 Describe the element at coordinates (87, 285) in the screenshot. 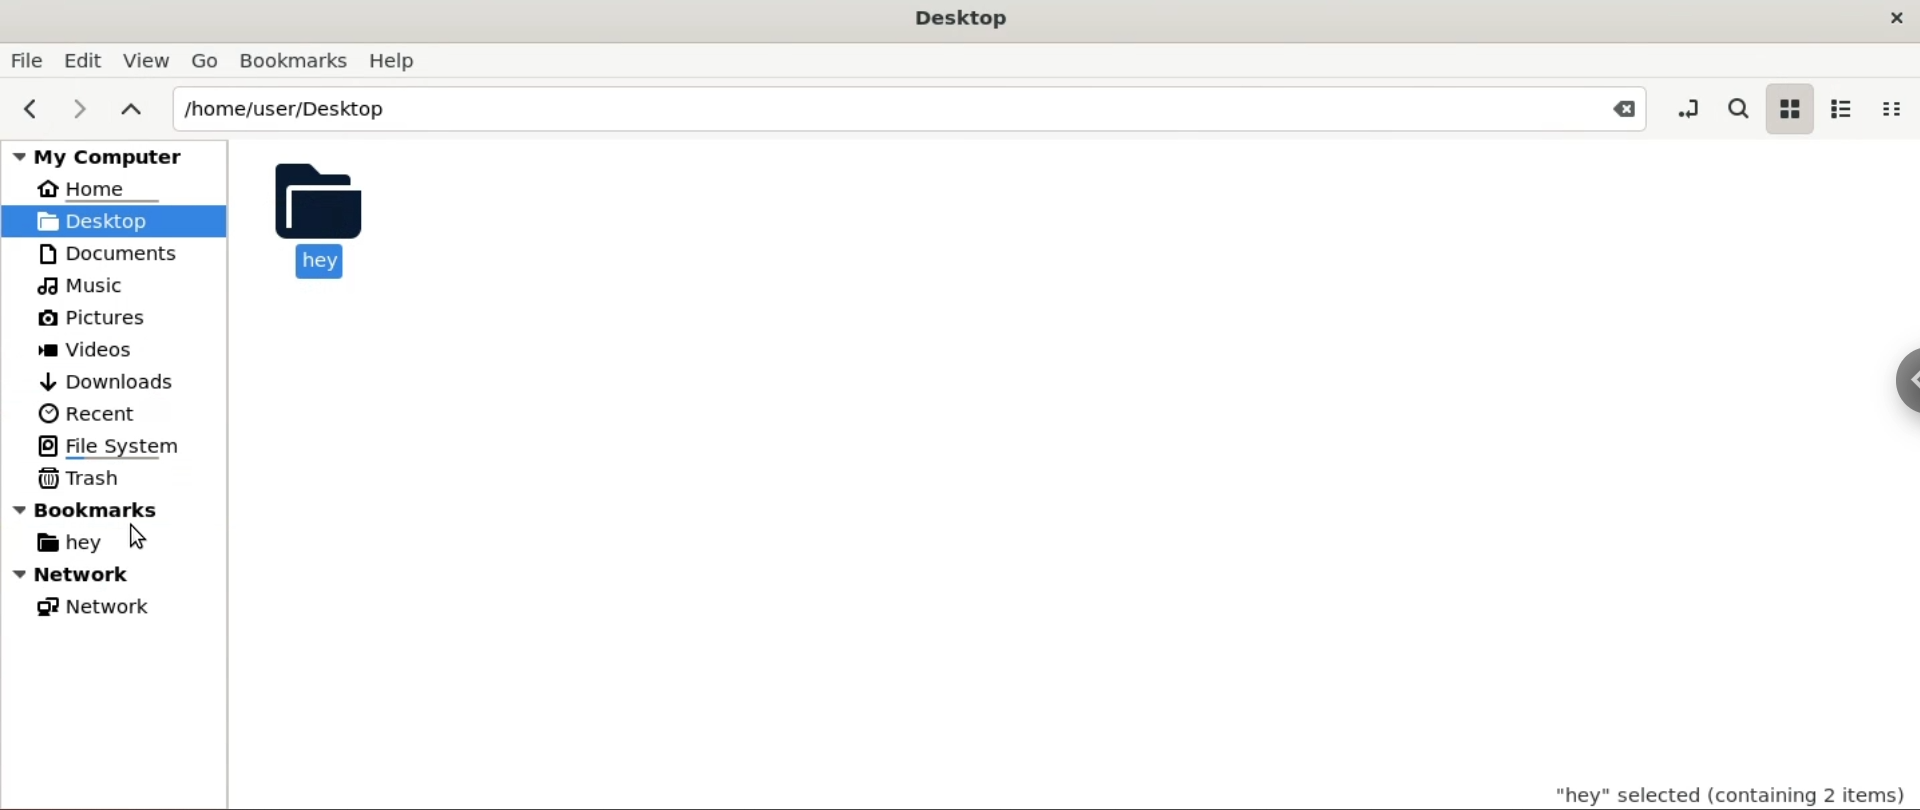

I see `Music` at that location.